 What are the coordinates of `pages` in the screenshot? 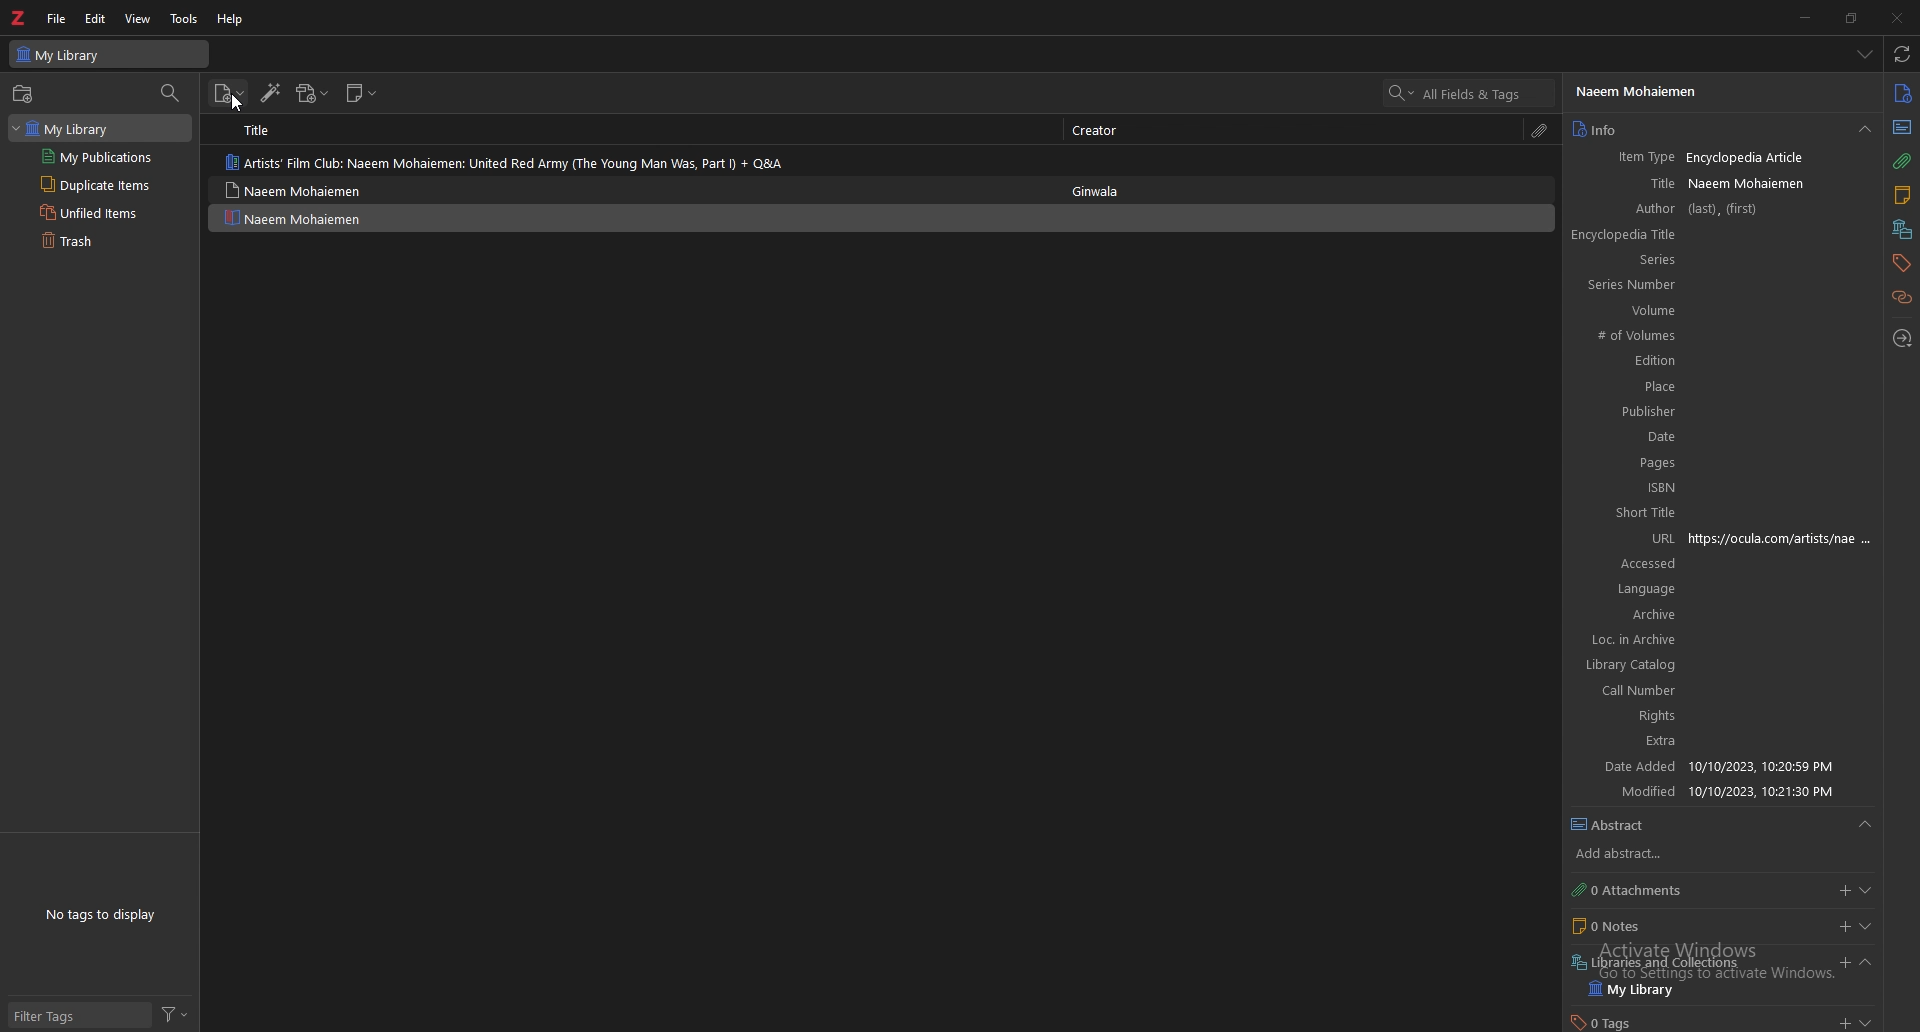 It's located at (1623, 463).